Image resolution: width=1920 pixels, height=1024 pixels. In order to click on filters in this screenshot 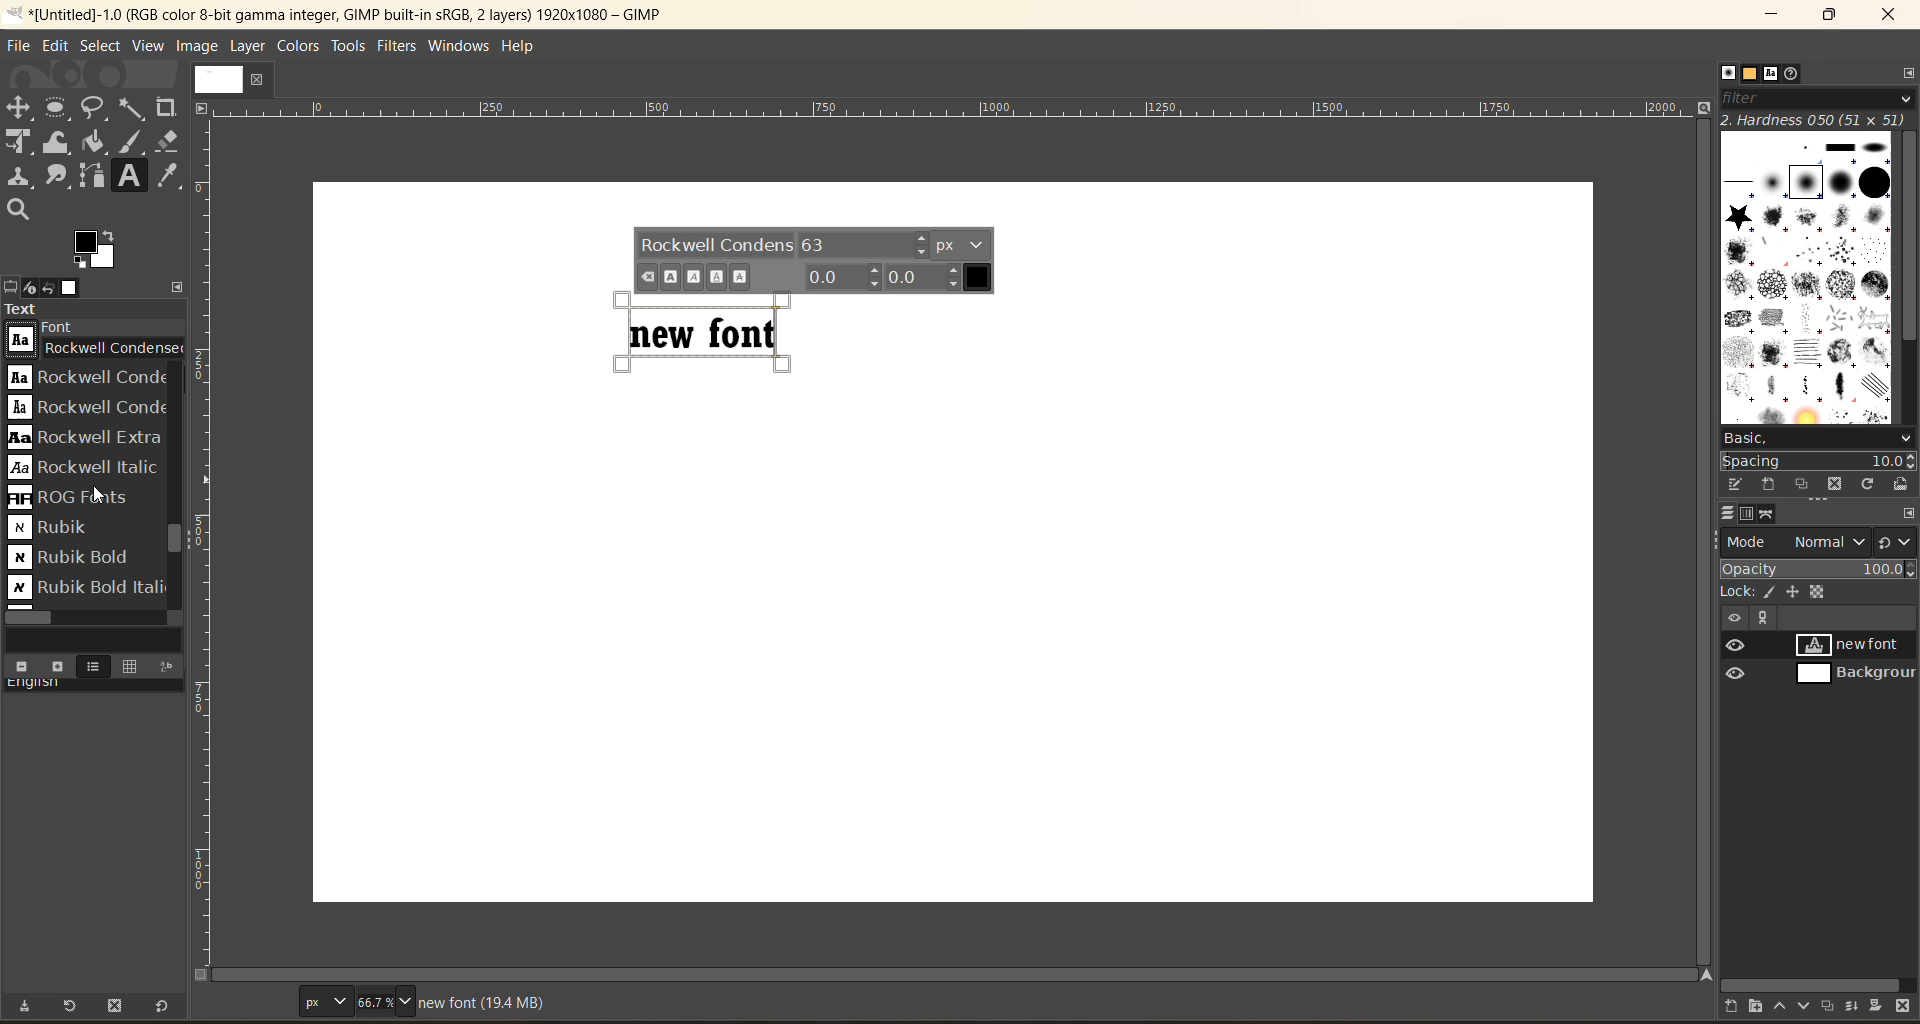, I will do `click(402, 47)`.